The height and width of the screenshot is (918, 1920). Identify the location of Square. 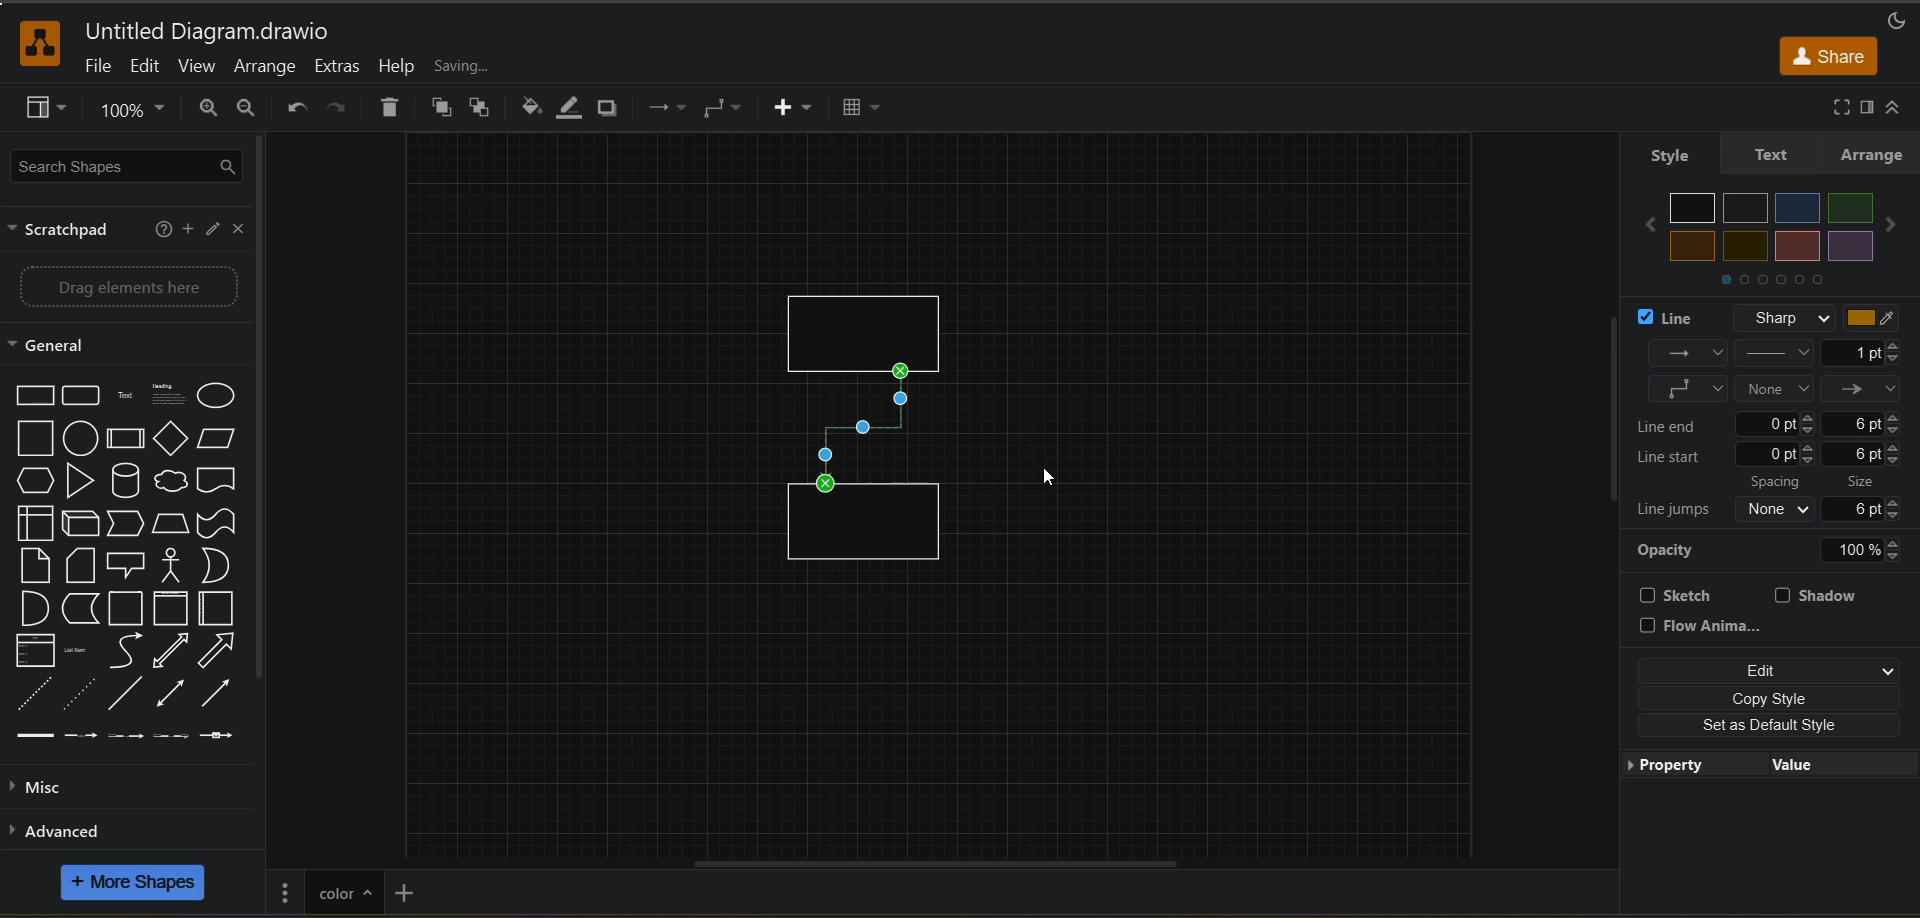
(34, 439).